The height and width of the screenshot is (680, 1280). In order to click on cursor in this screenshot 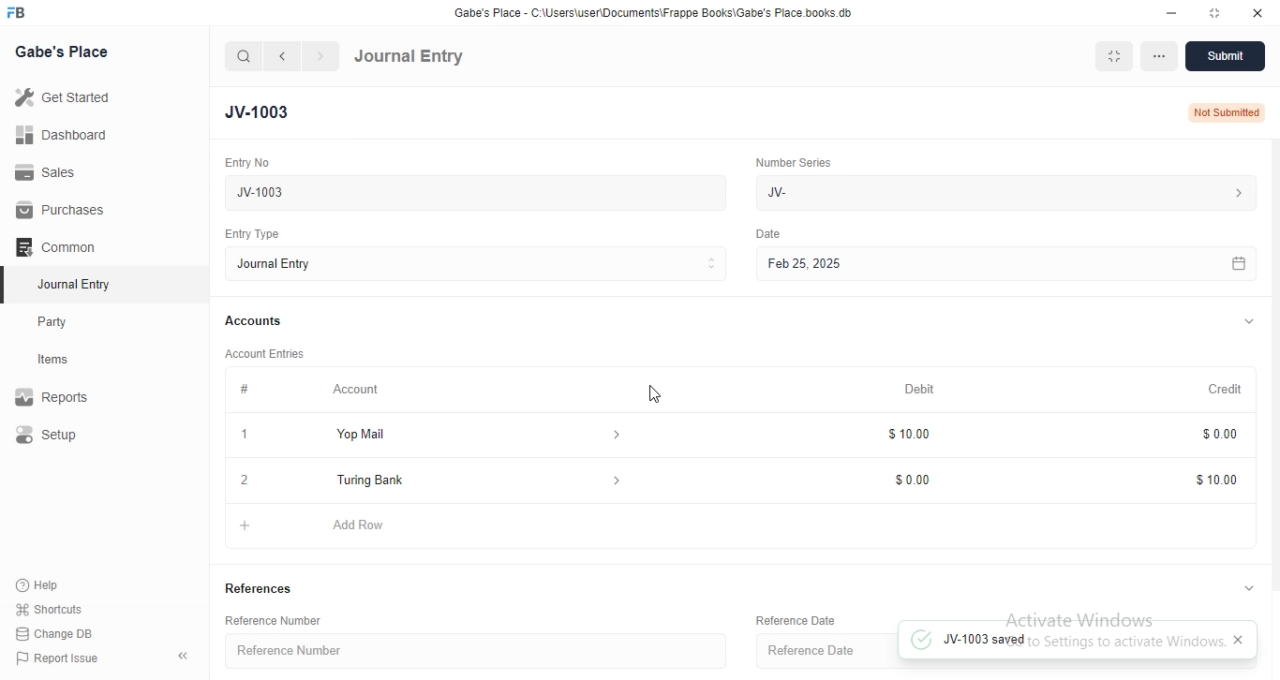, I will do `click(659, 397)`.